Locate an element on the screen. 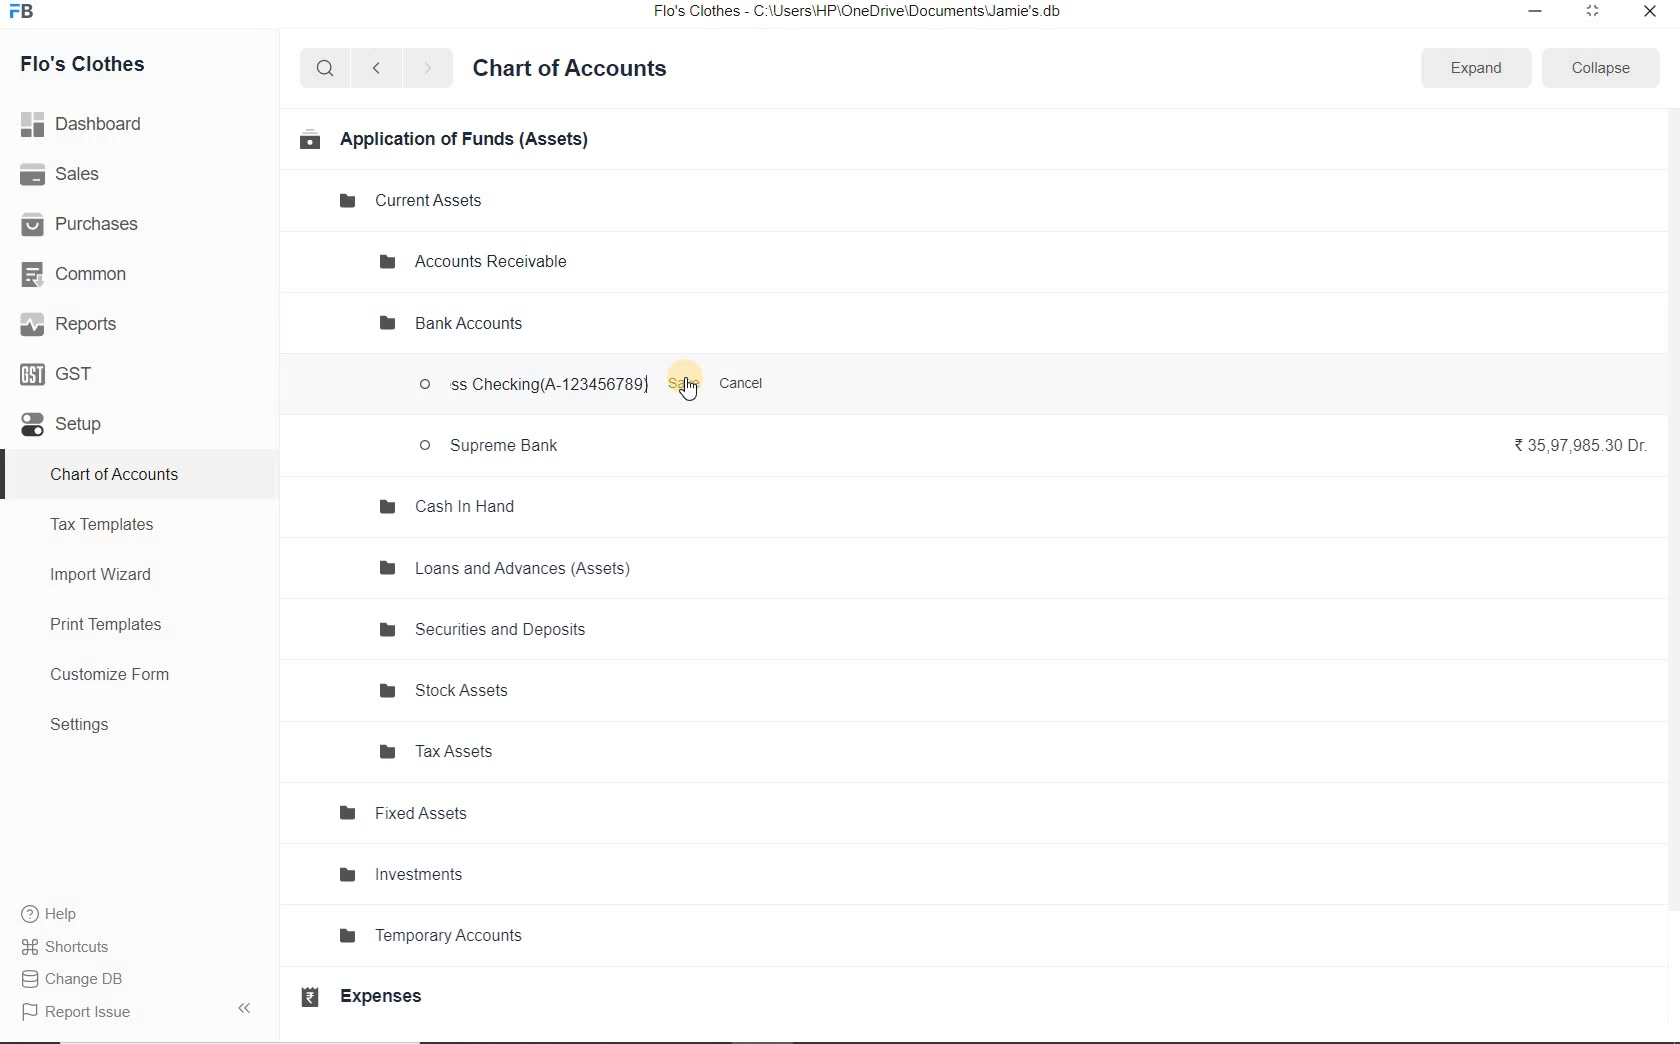 This screenshot has width=1680, height=1044. Current Assets is located at coordinates (422, 199).